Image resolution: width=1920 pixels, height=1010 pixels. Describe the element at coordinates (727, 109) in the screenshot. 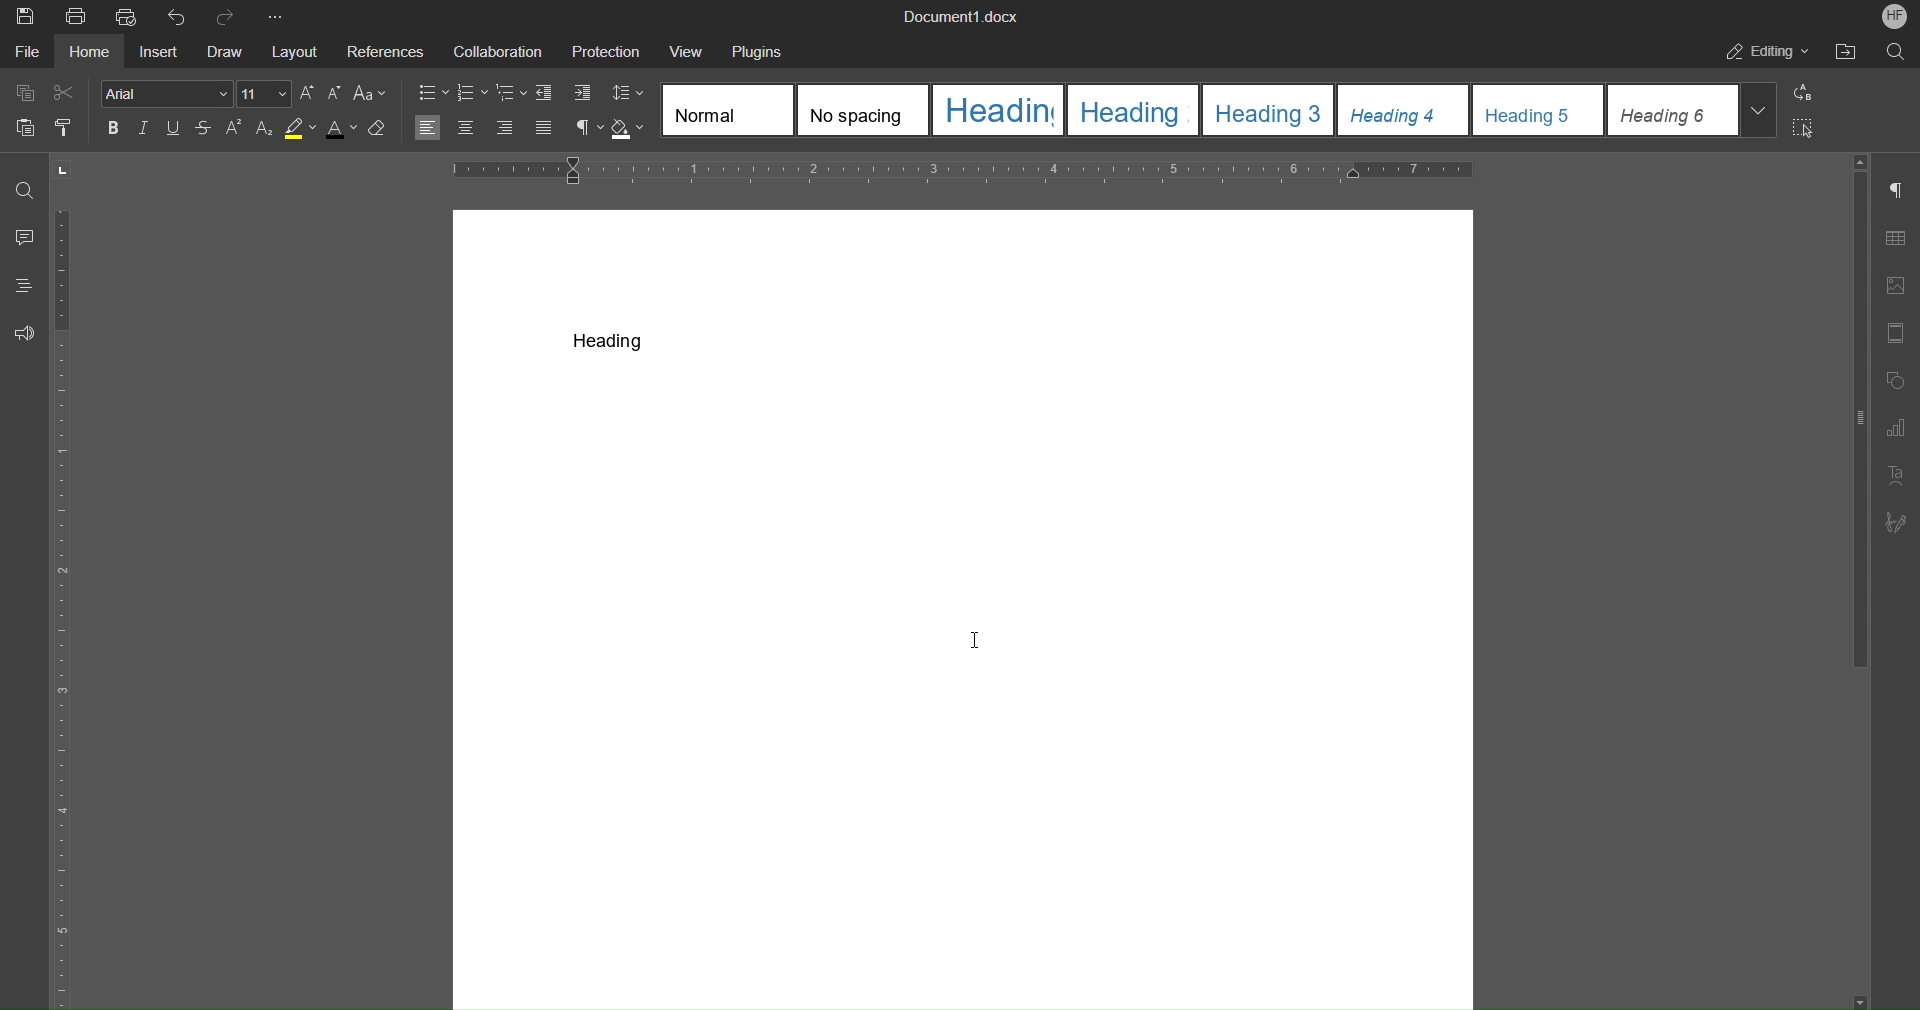

I see `Normal` at that location.